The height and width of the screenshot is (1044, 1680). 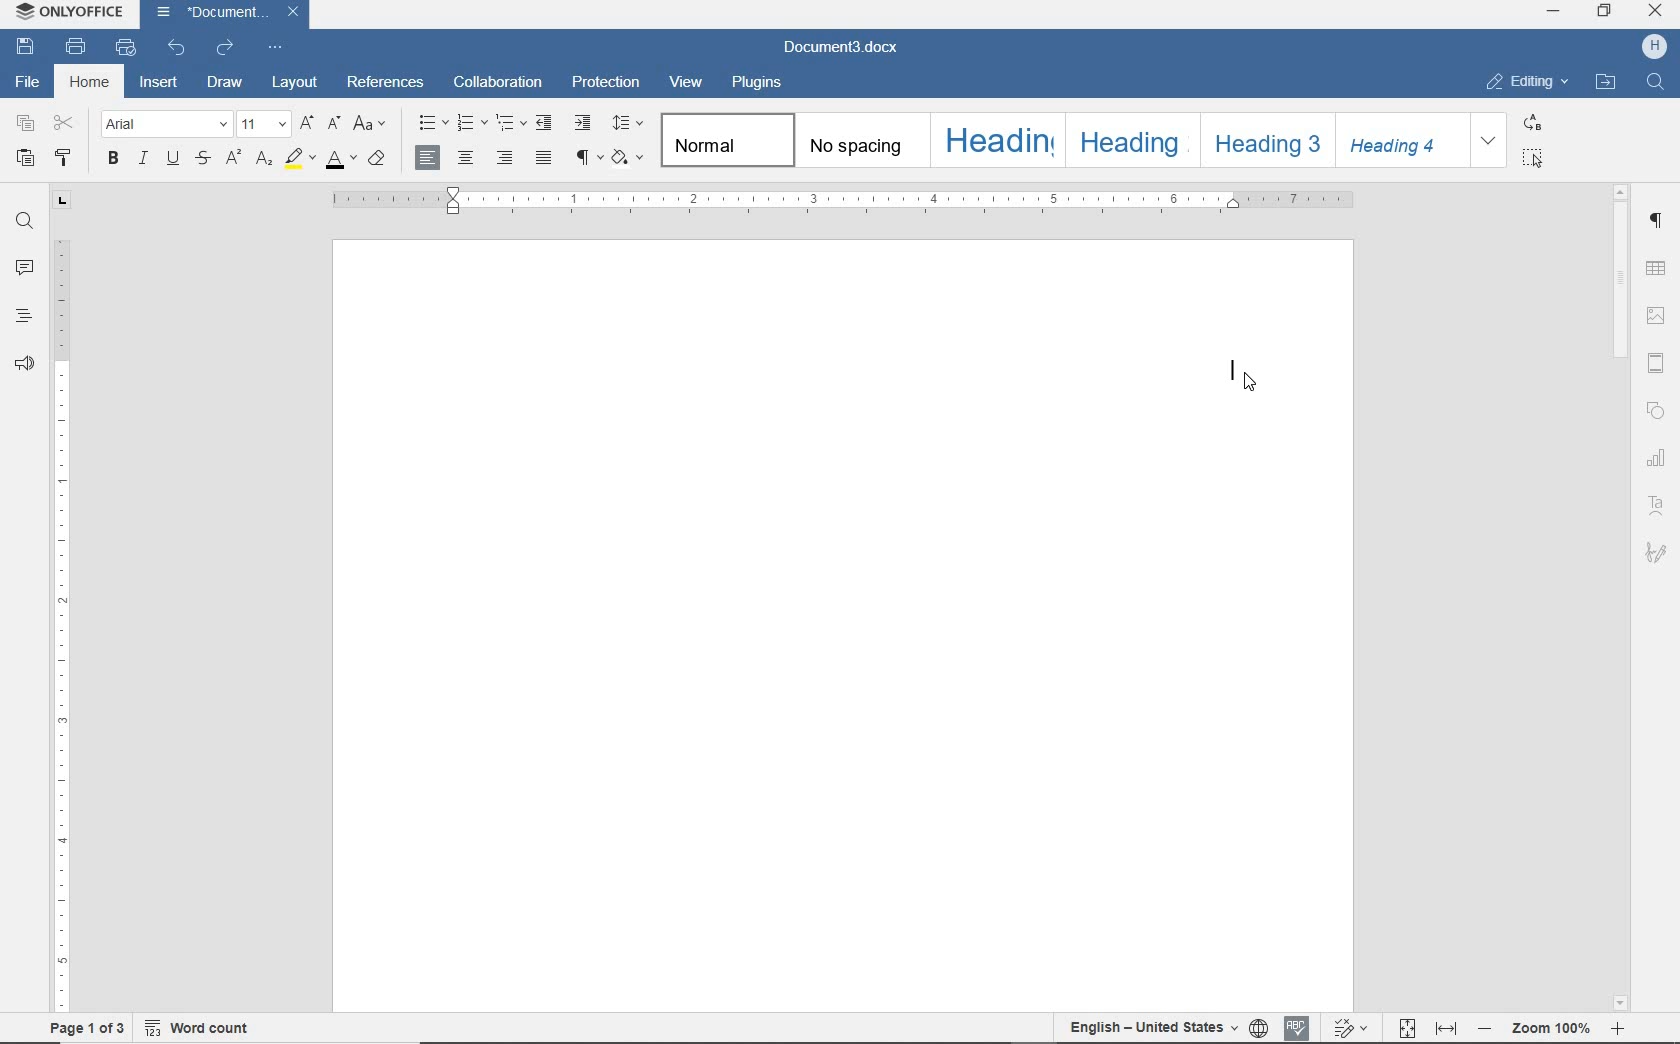 I want to click on TABLE, so click(x=1658, y=267).